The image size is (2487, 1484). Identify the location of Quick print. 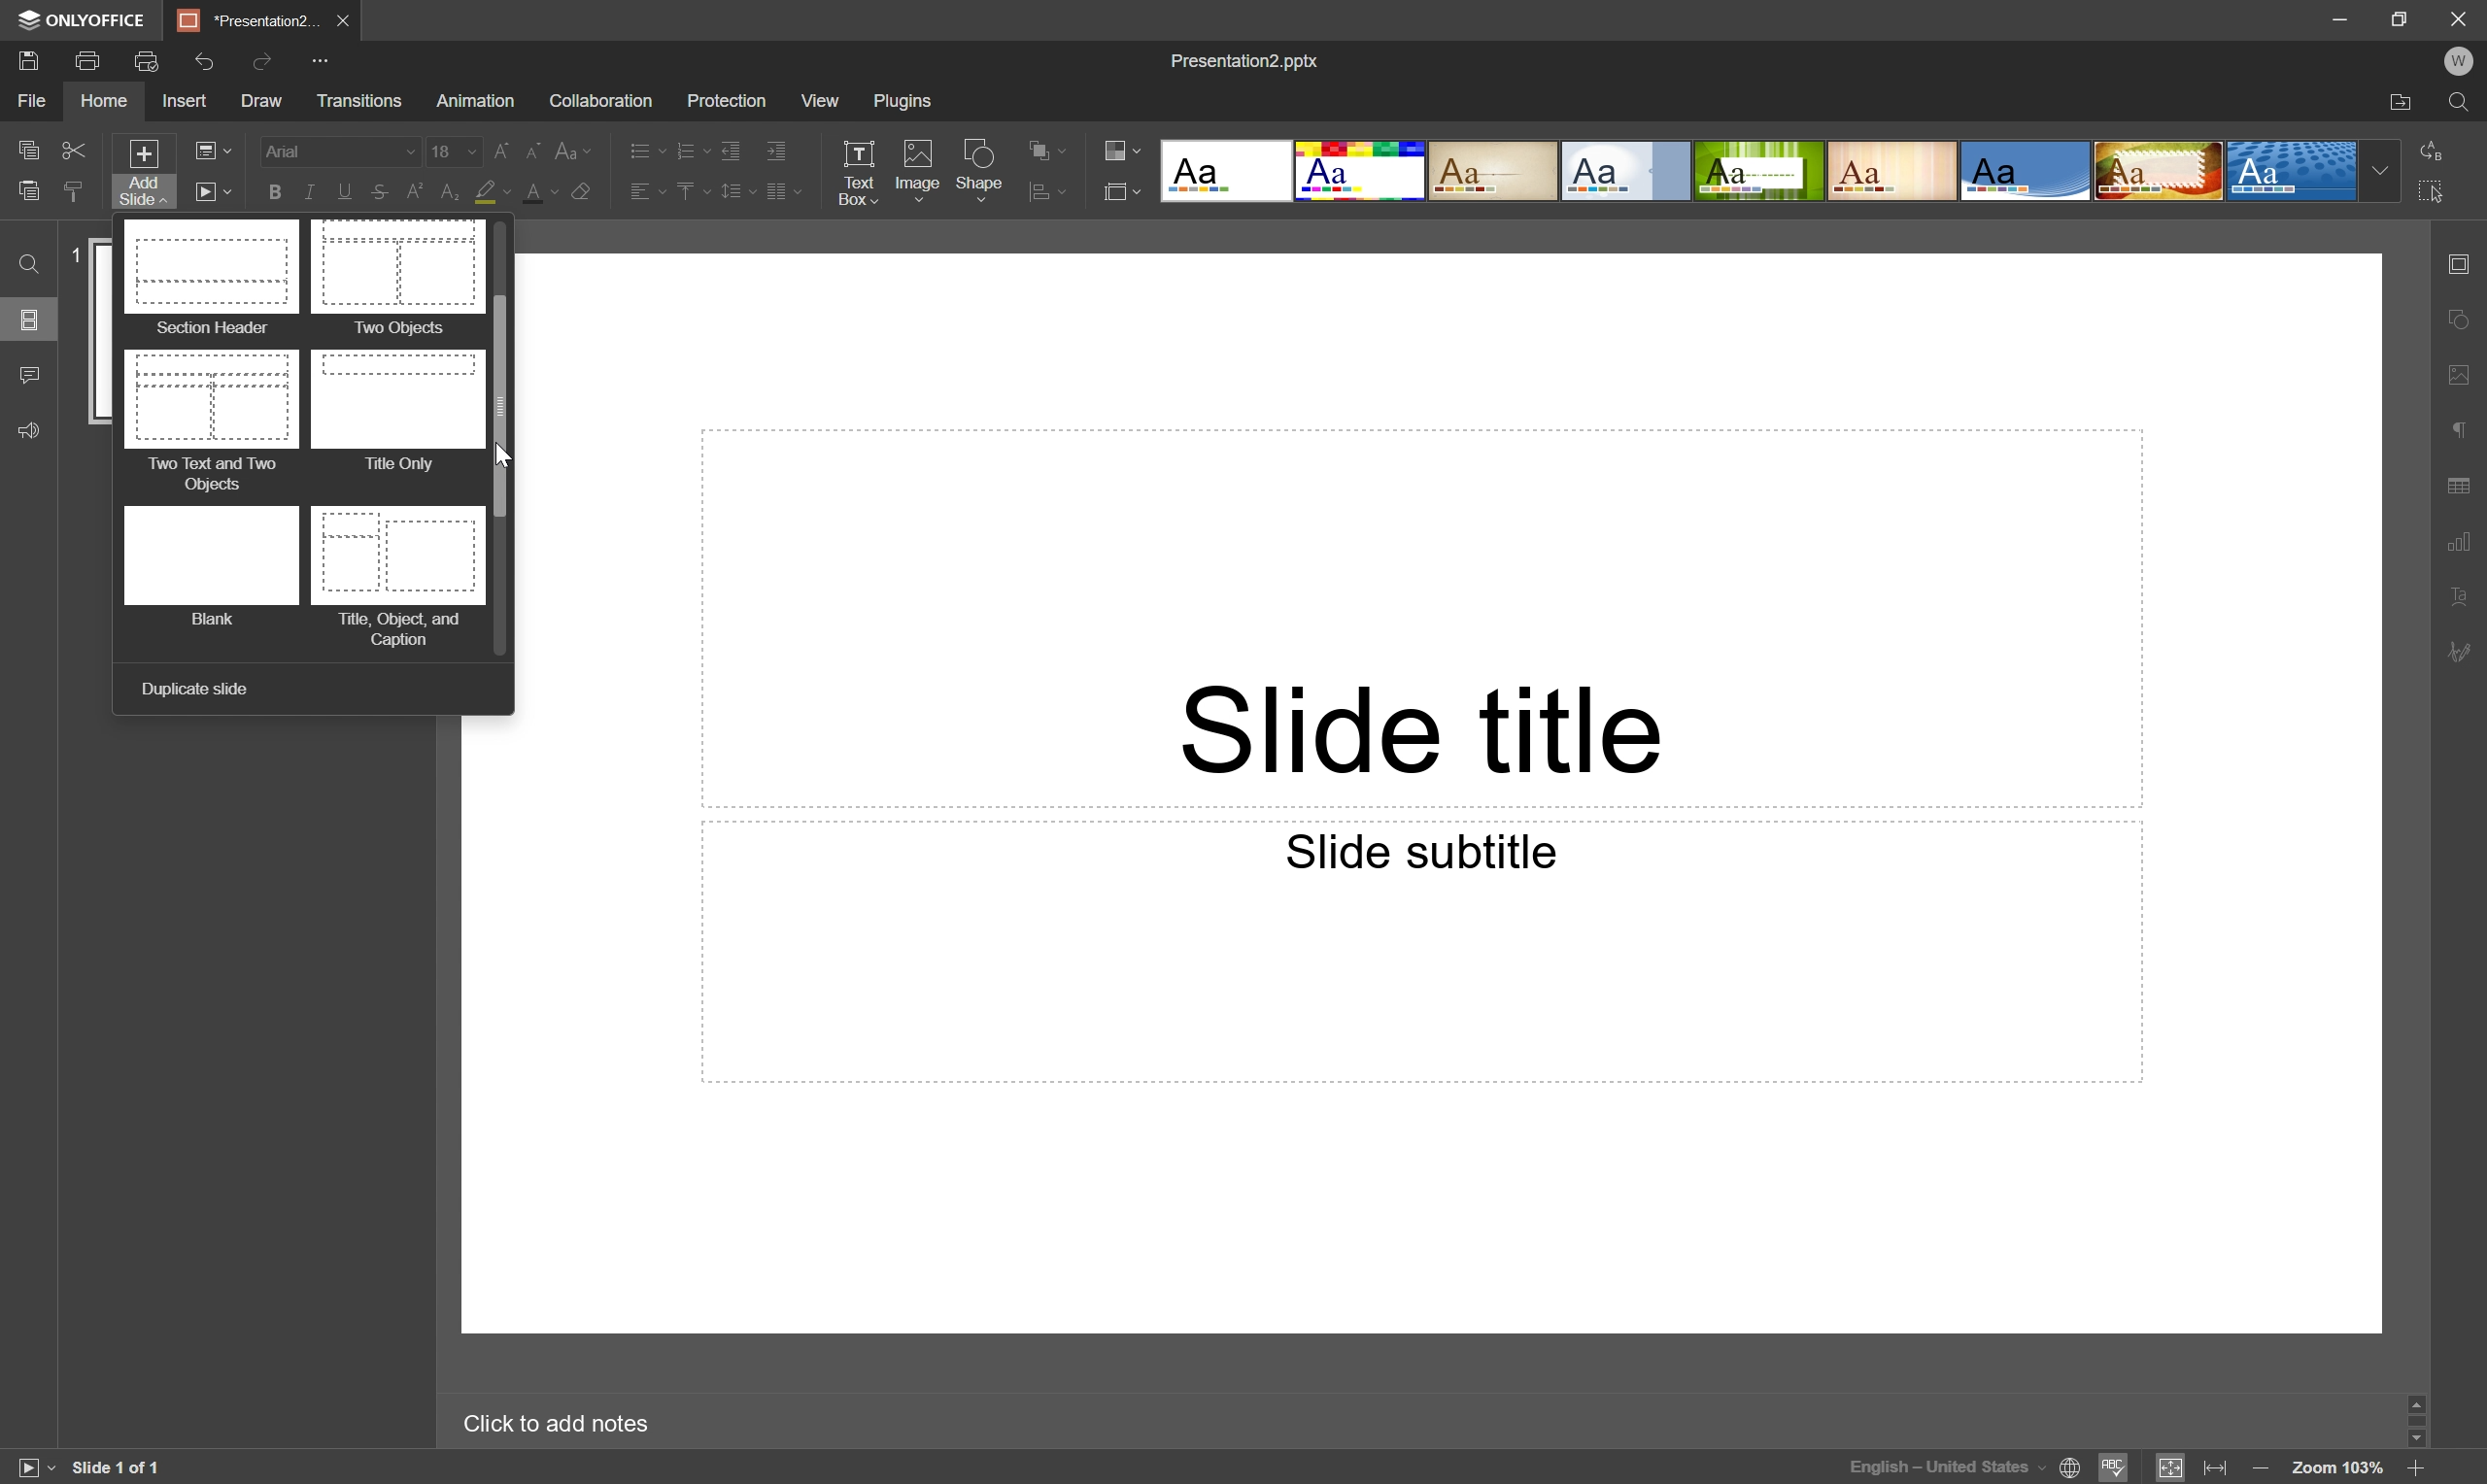
(148, 59).